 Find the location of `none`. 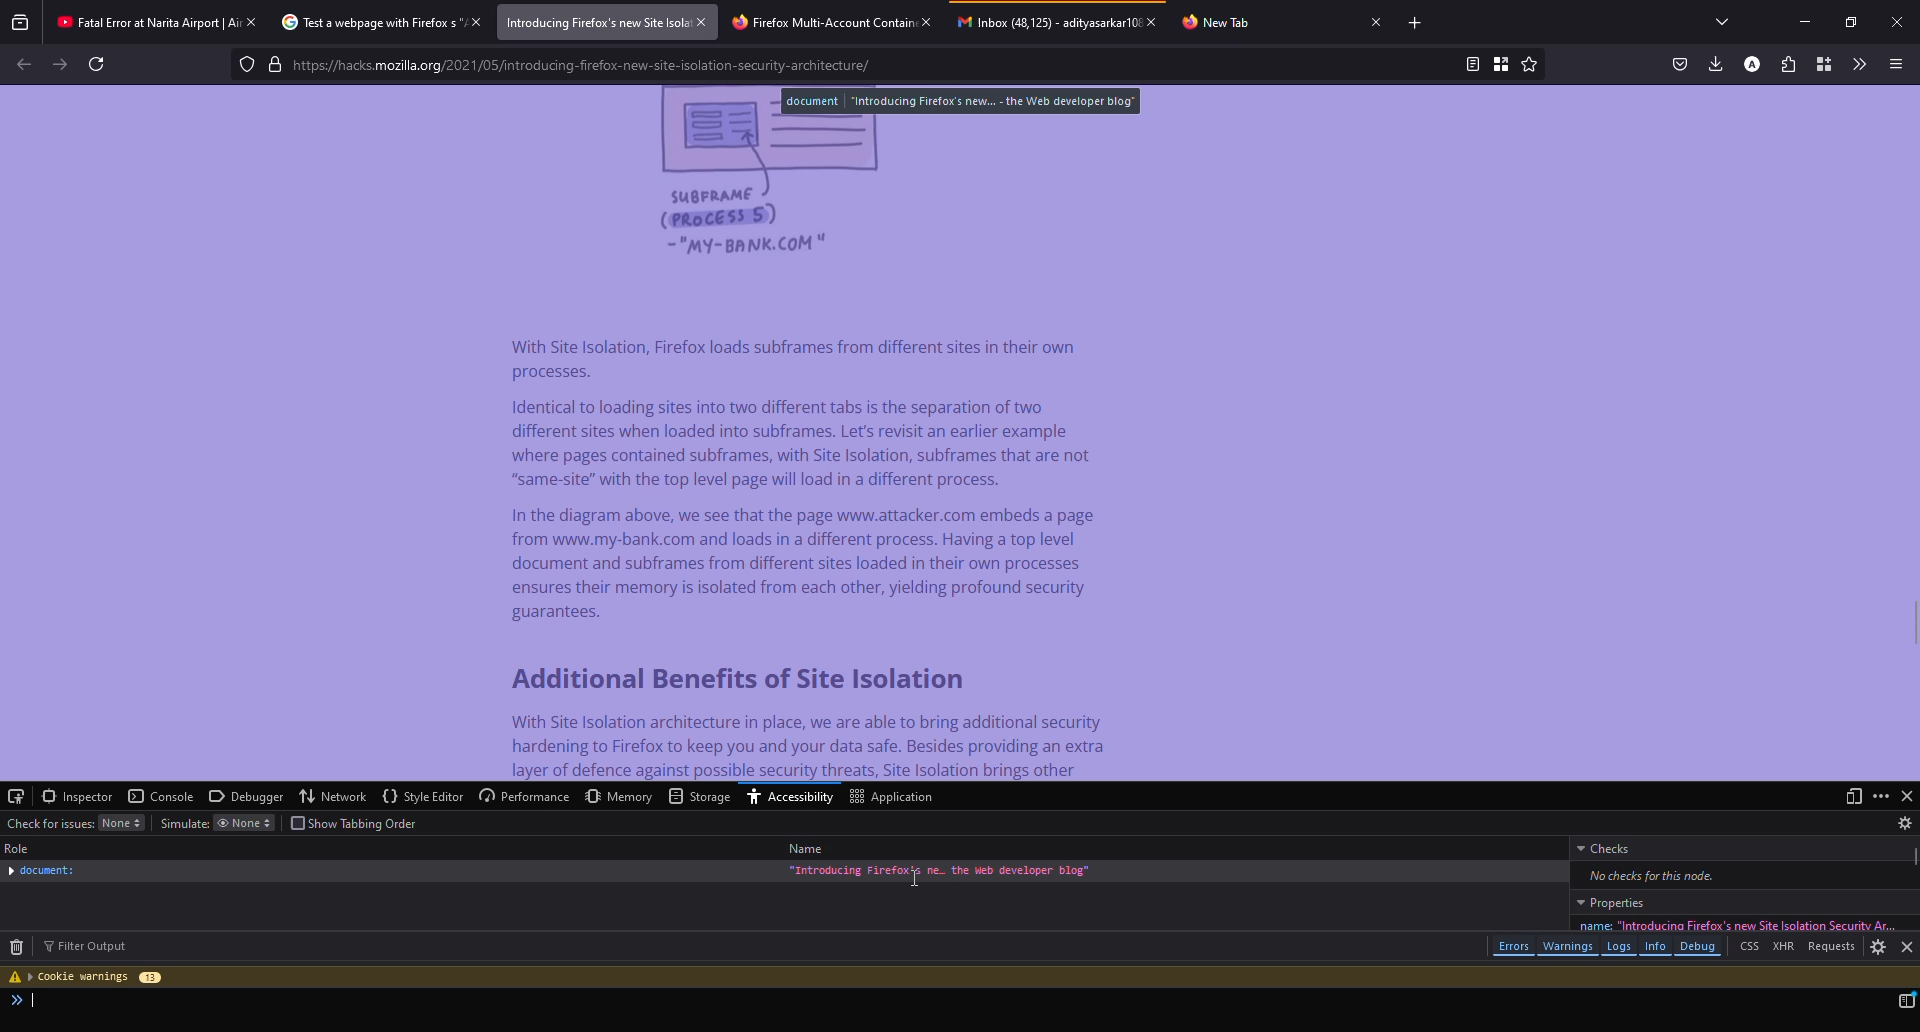

none is located at coordinates (244, 824).